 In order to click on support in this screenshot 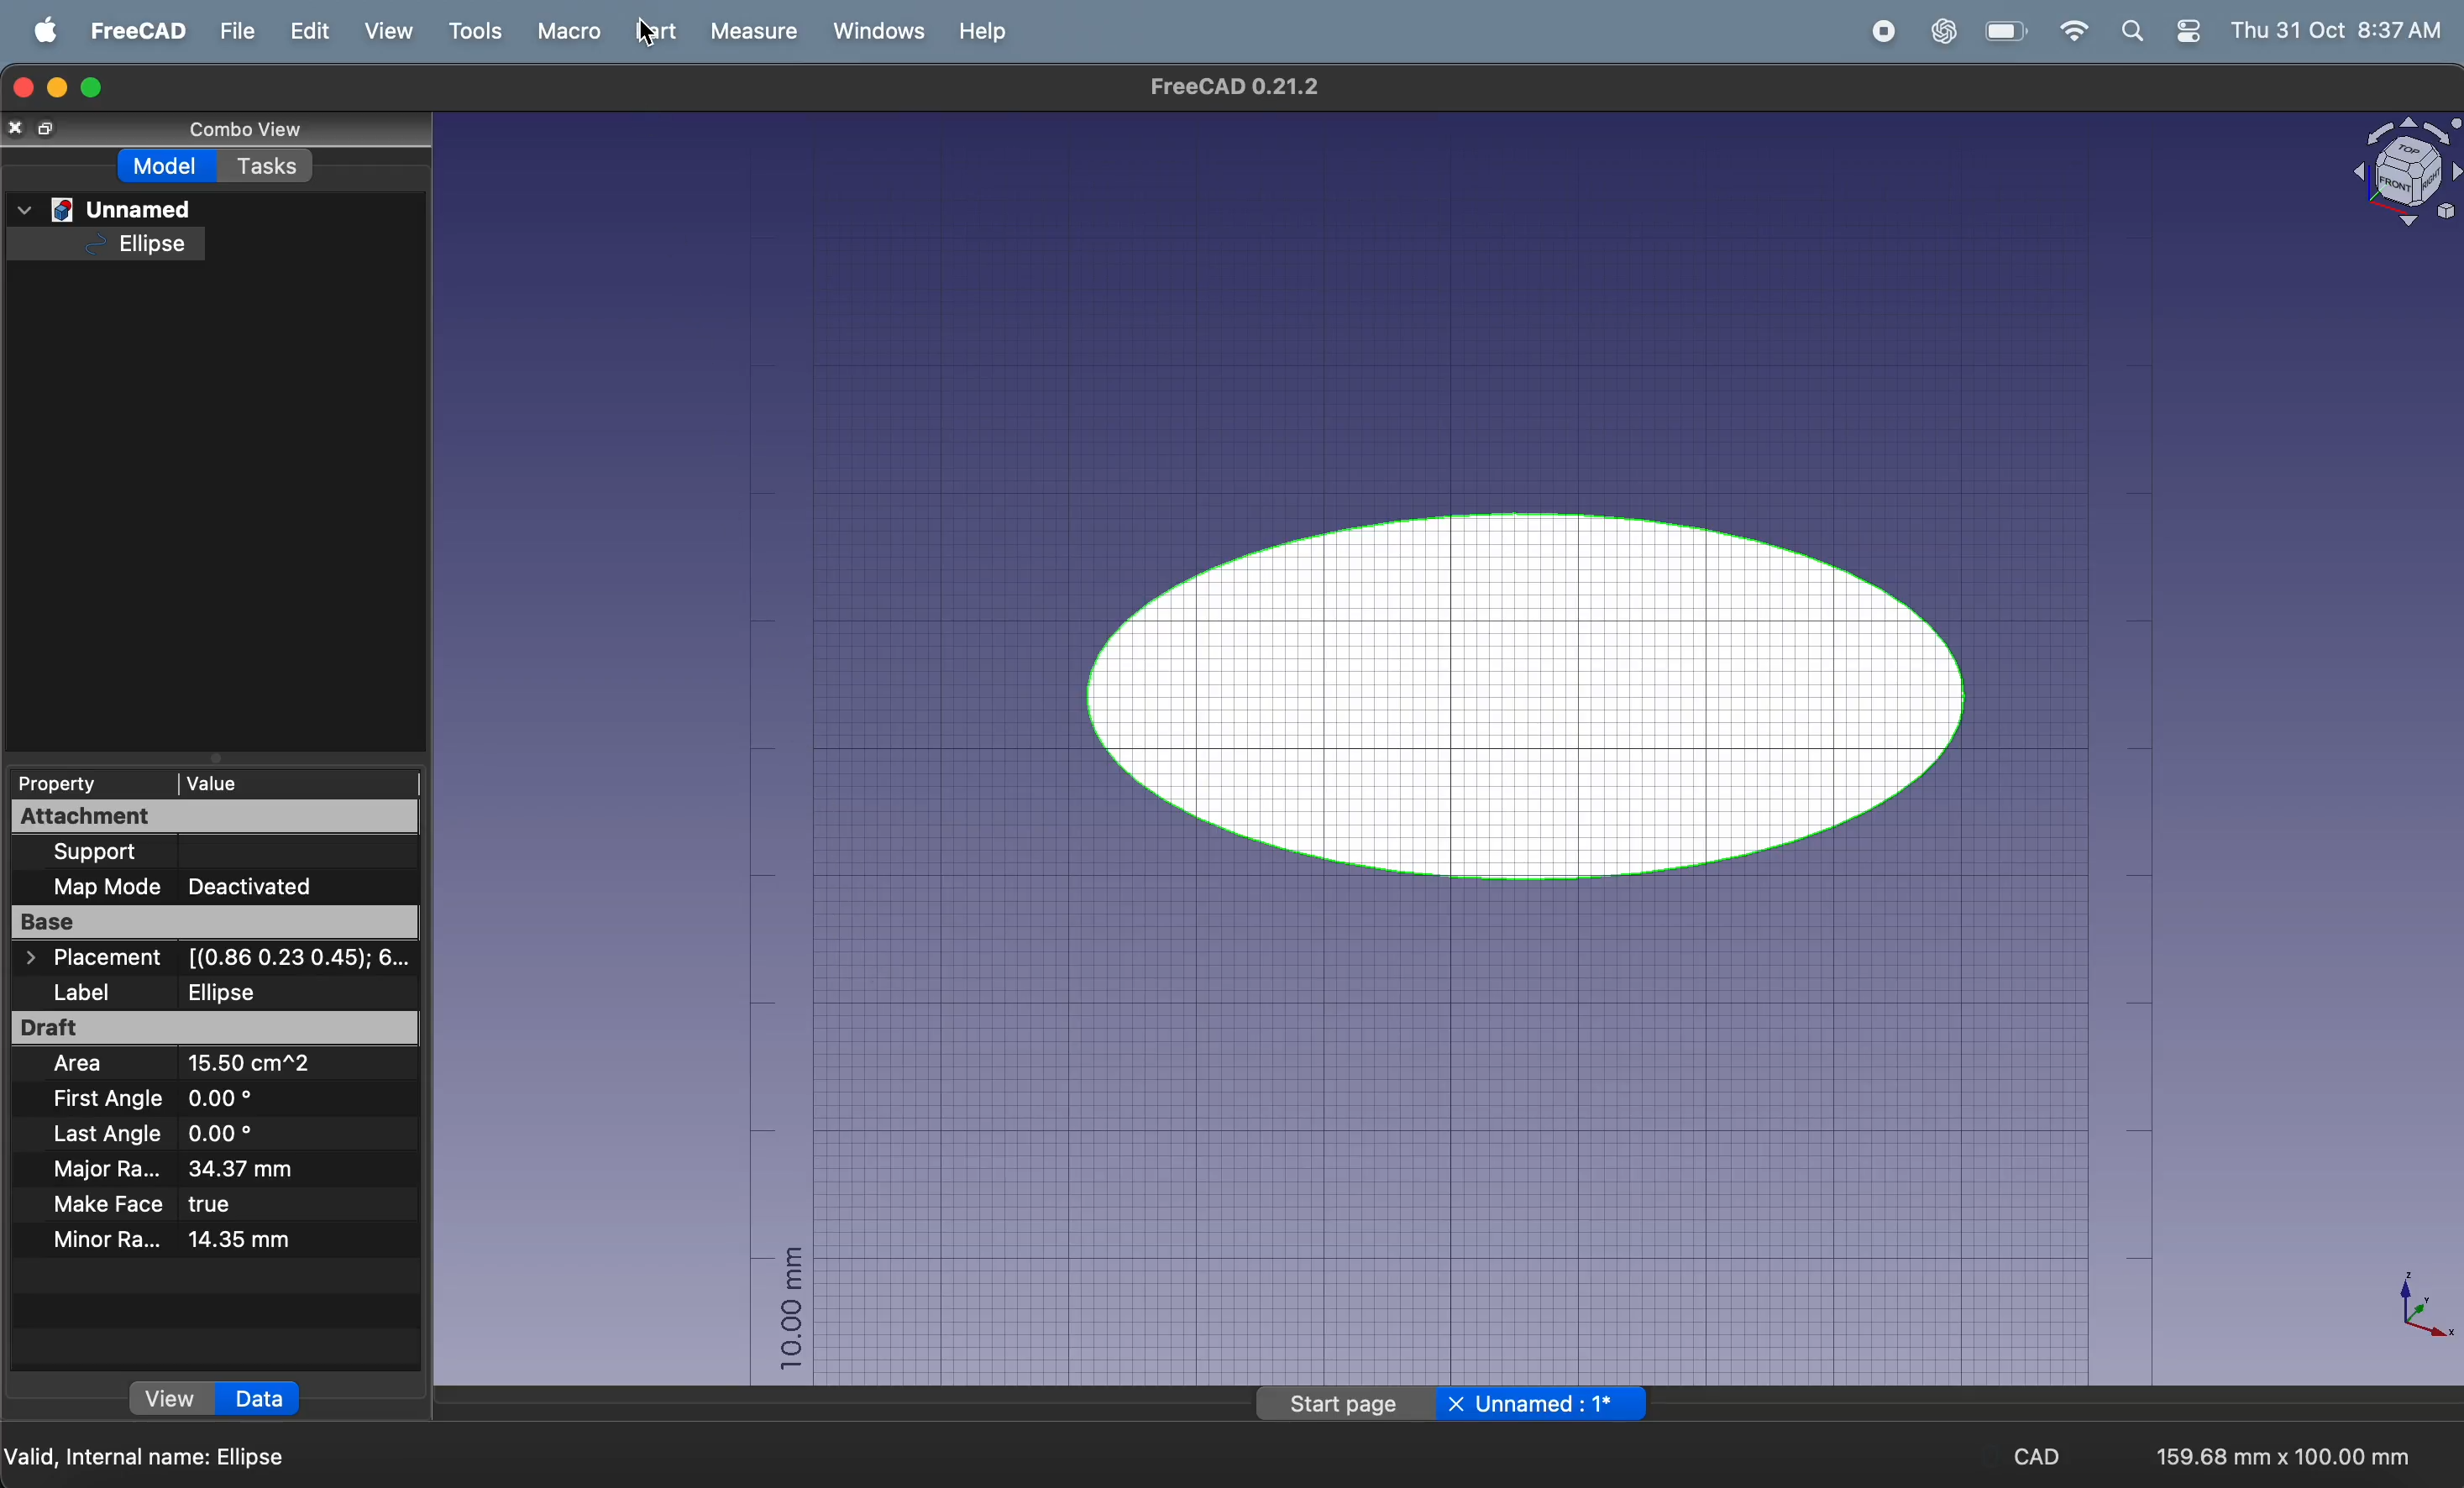, I will do `click(220, 854)`.